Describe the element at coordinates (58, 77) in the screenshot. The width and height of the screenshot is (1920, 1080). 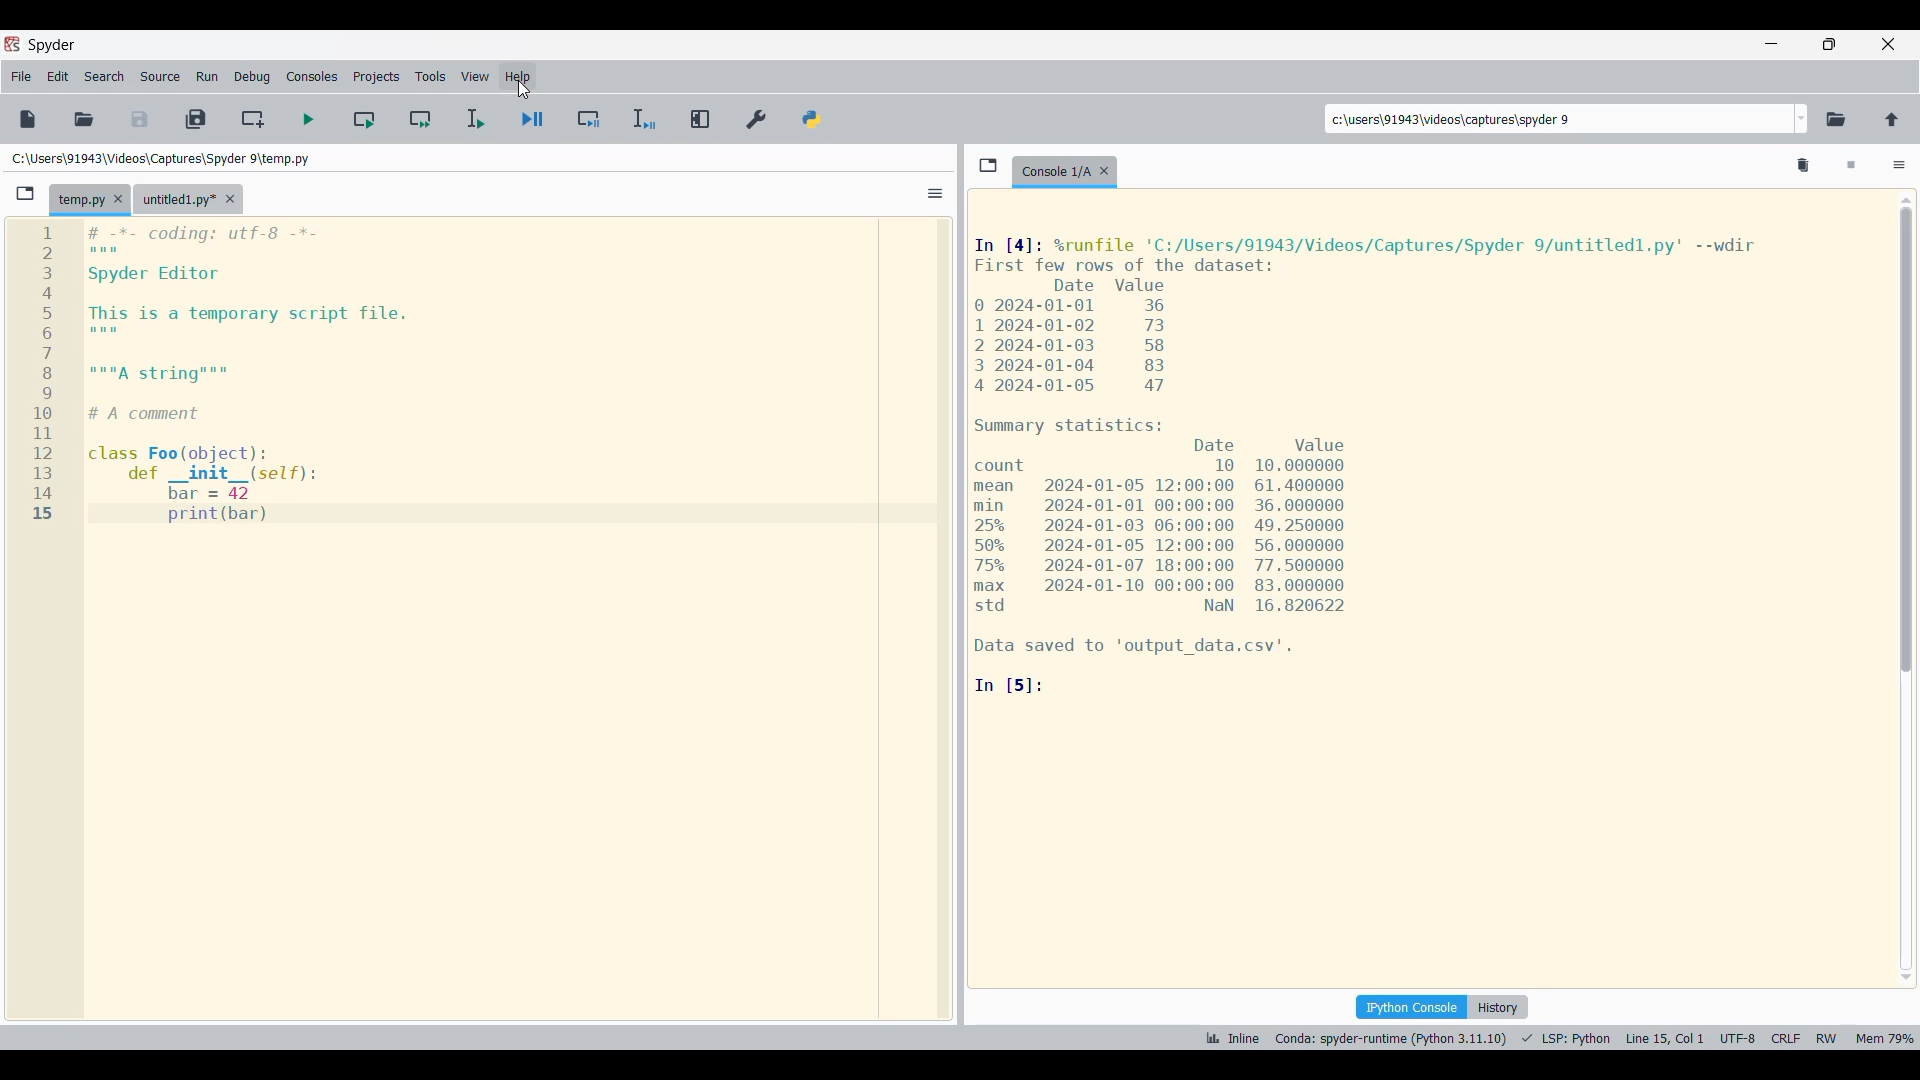
I see `Edit menu` at that location.